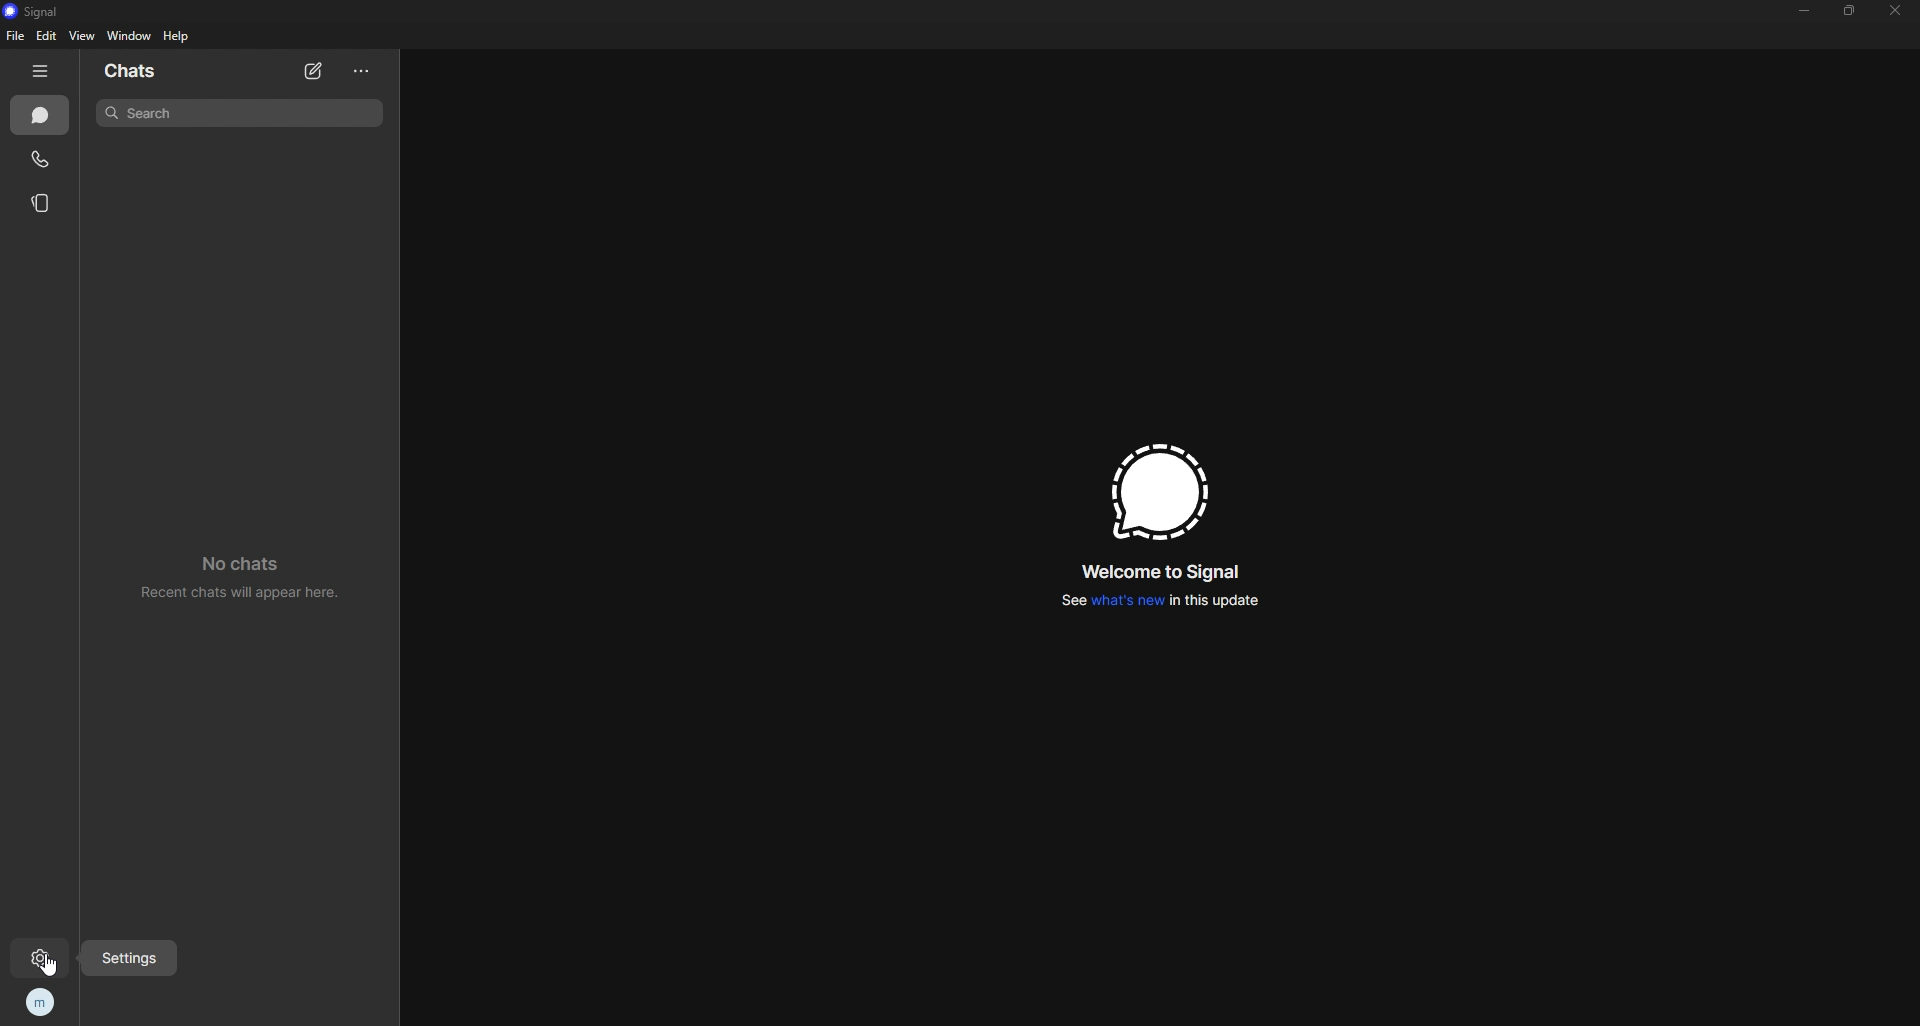  What do you see at coordinates (315, 72) in the screenshot?
I see `new chat` at bounding box center [315, 72].